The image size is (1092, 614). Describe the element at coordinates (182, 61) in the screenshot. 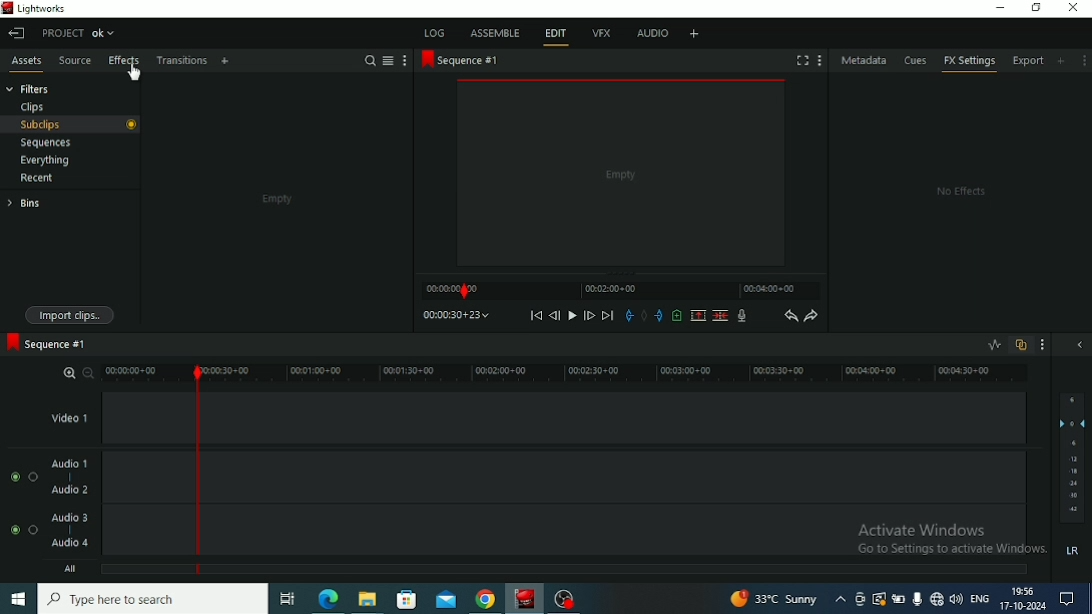

I see `Transitions` at that location.